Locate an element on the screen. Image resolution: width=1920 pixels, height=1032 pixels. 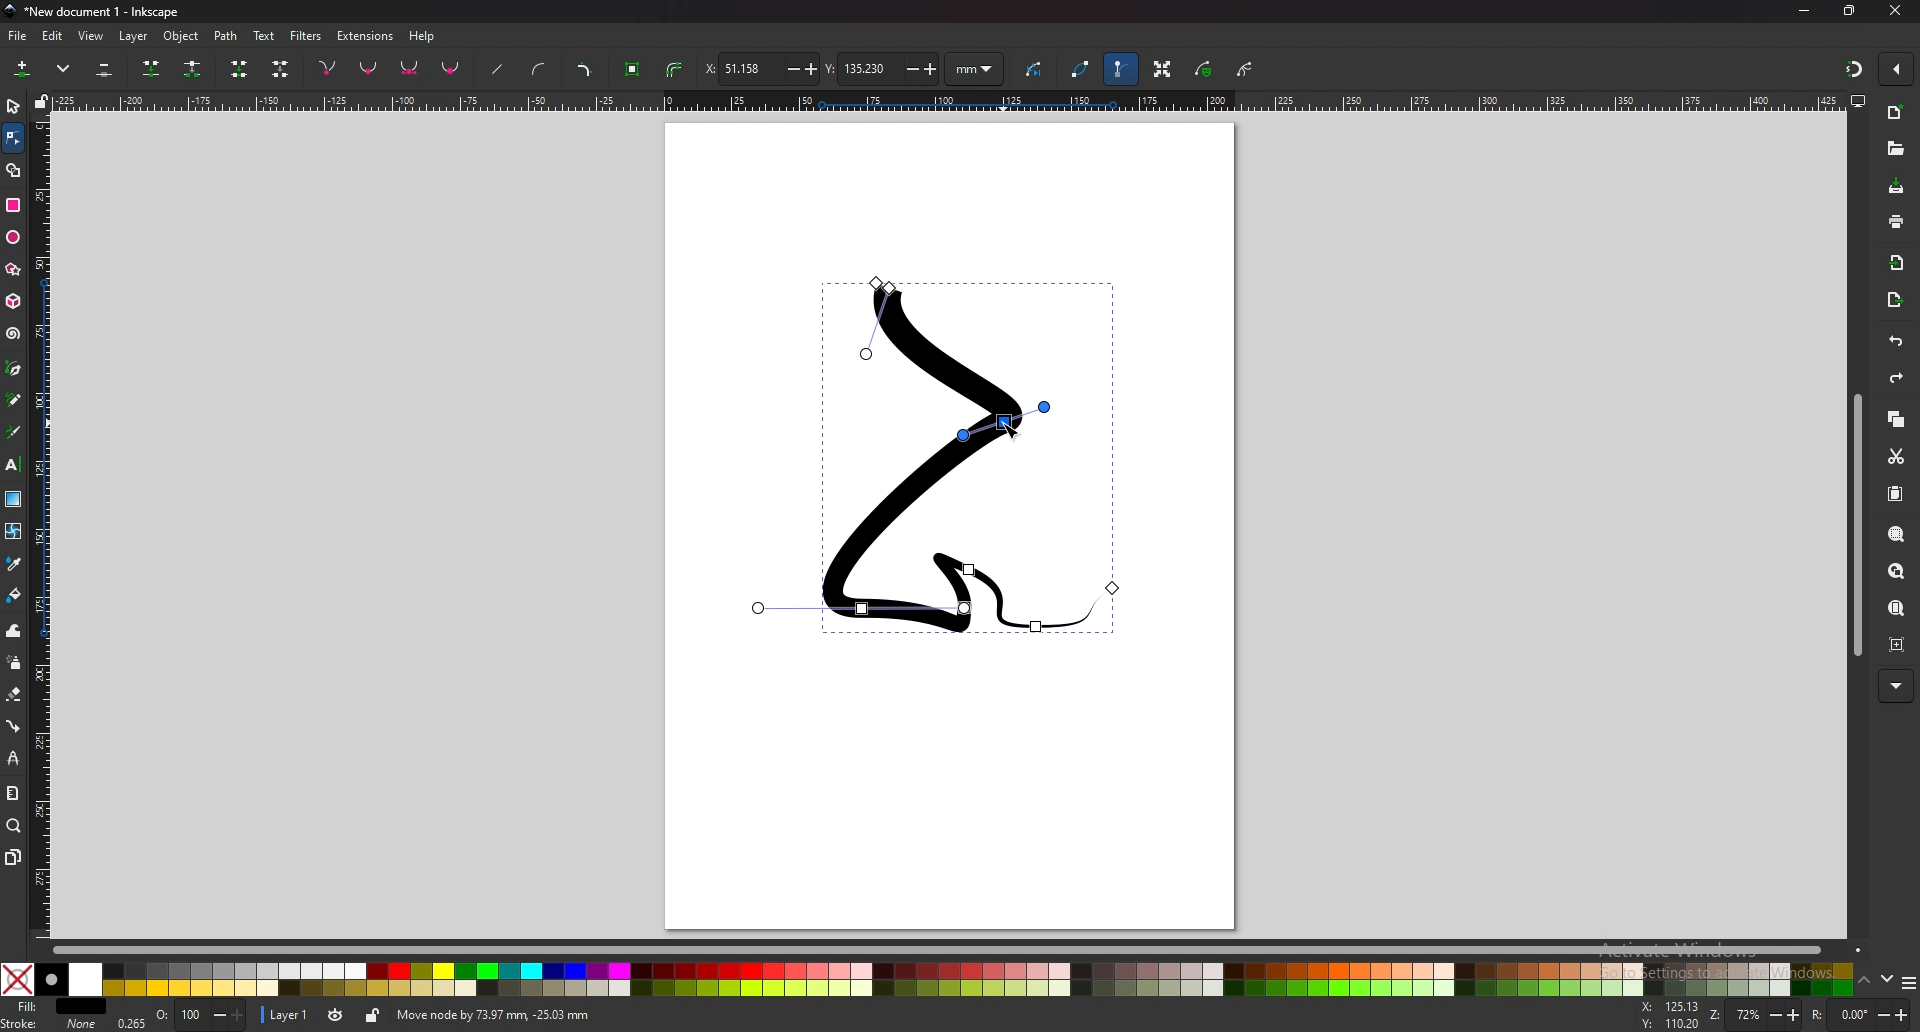
star and polygon is located at coordinates (14, 270).